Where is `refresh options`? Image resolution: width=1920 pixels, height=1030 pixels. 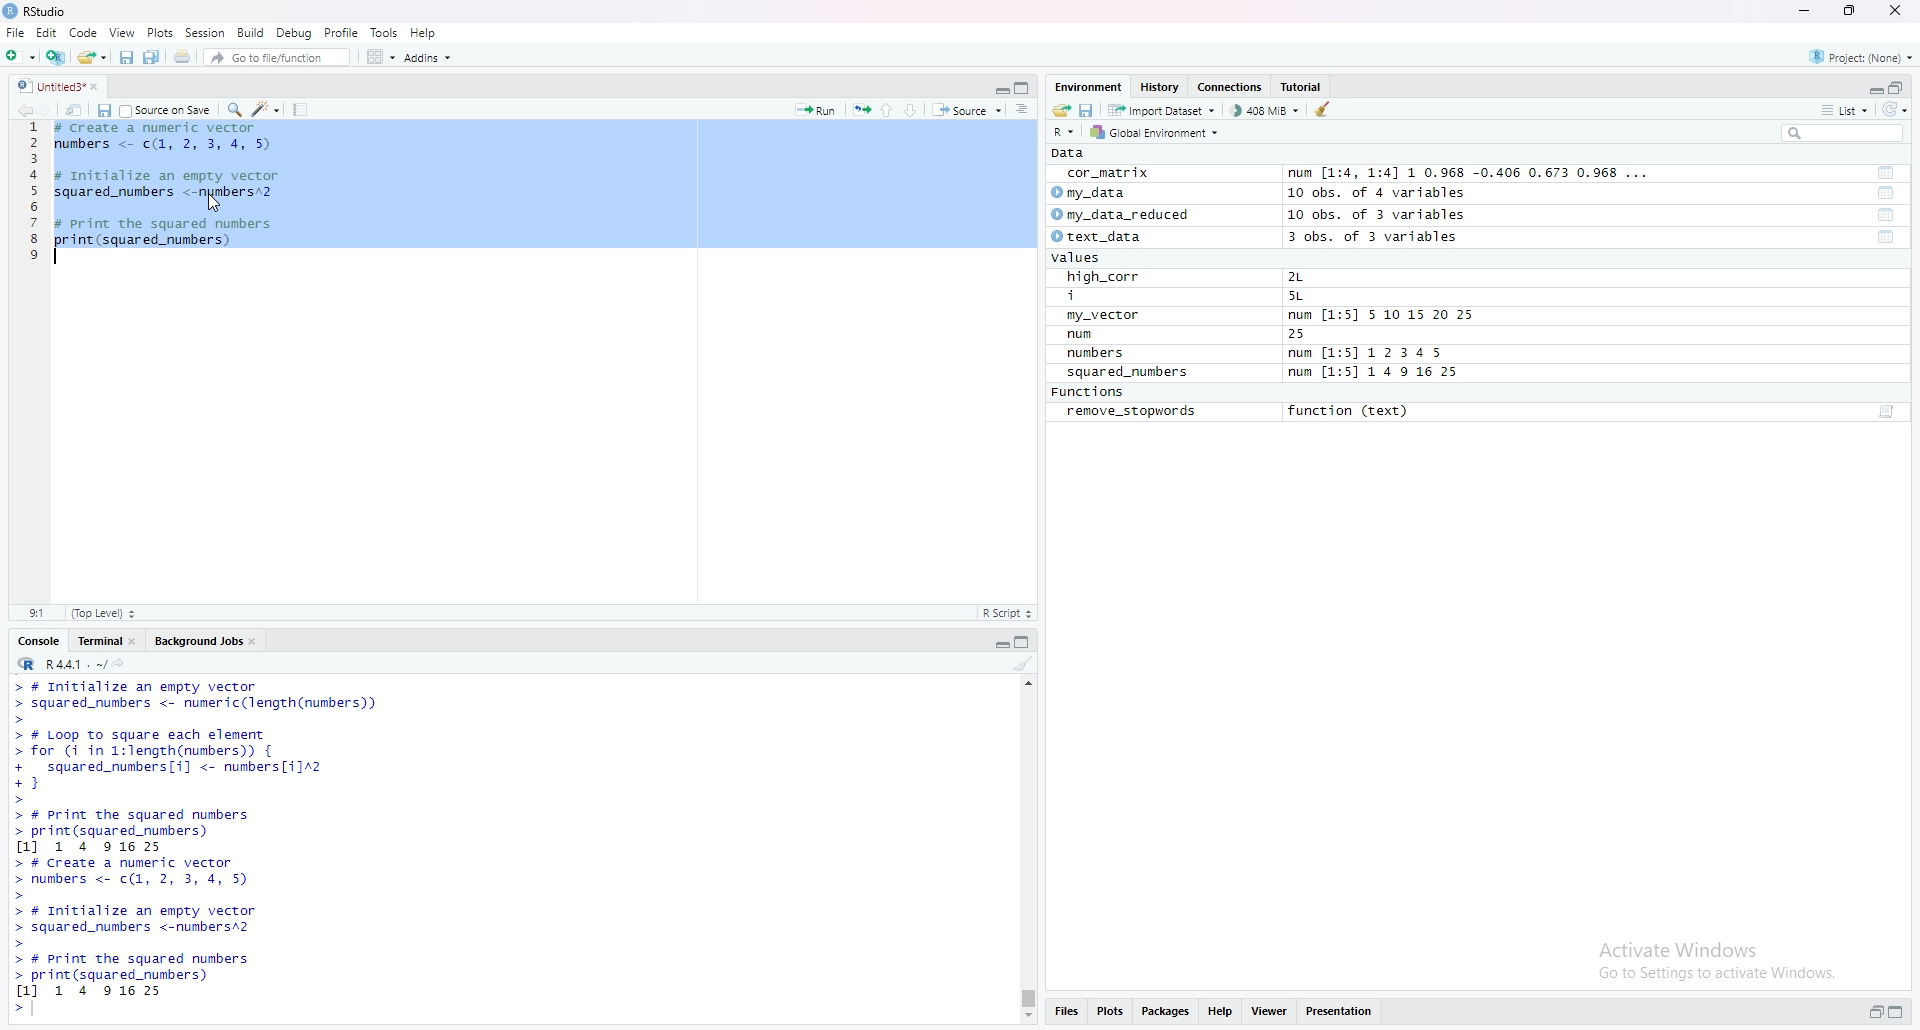
refresh options is located at coordinates (1895, 110).